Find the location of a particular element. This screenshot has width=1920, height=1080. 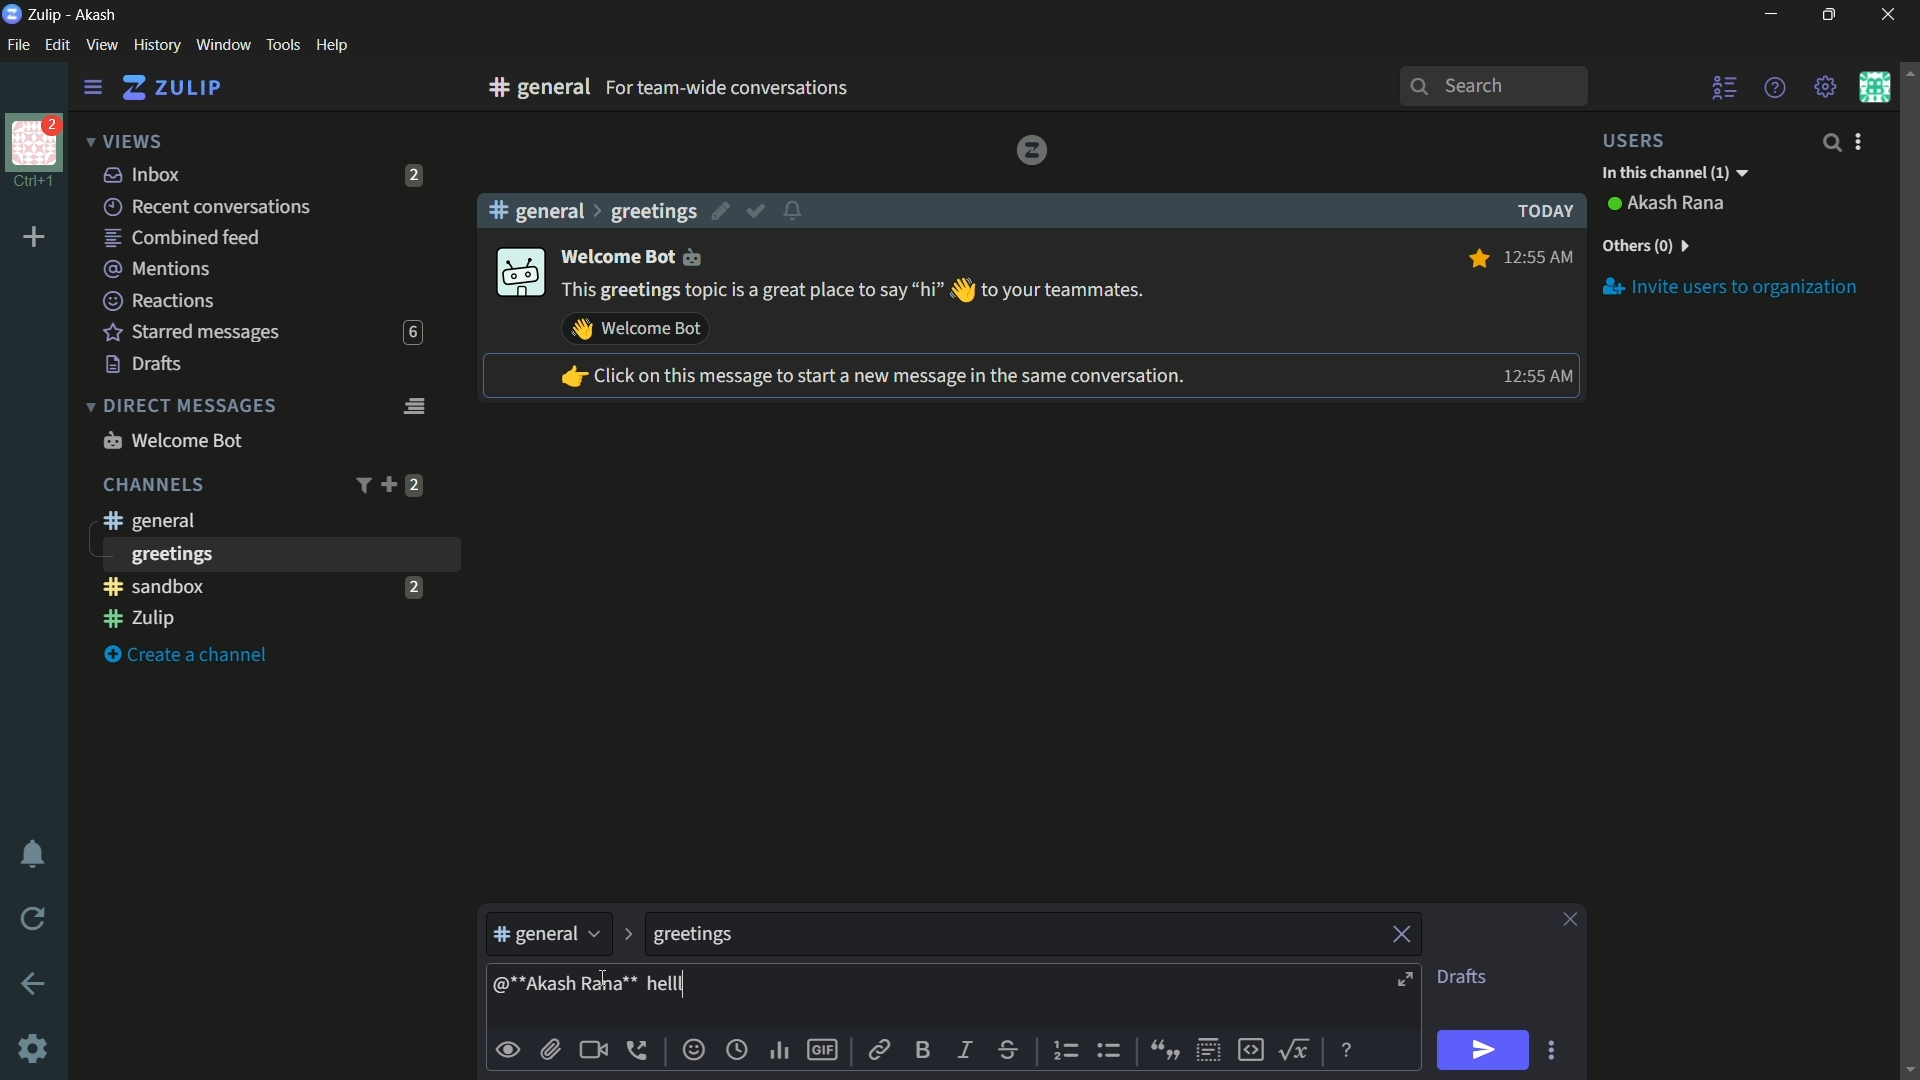

history menu is located at coordinates (157, 44).